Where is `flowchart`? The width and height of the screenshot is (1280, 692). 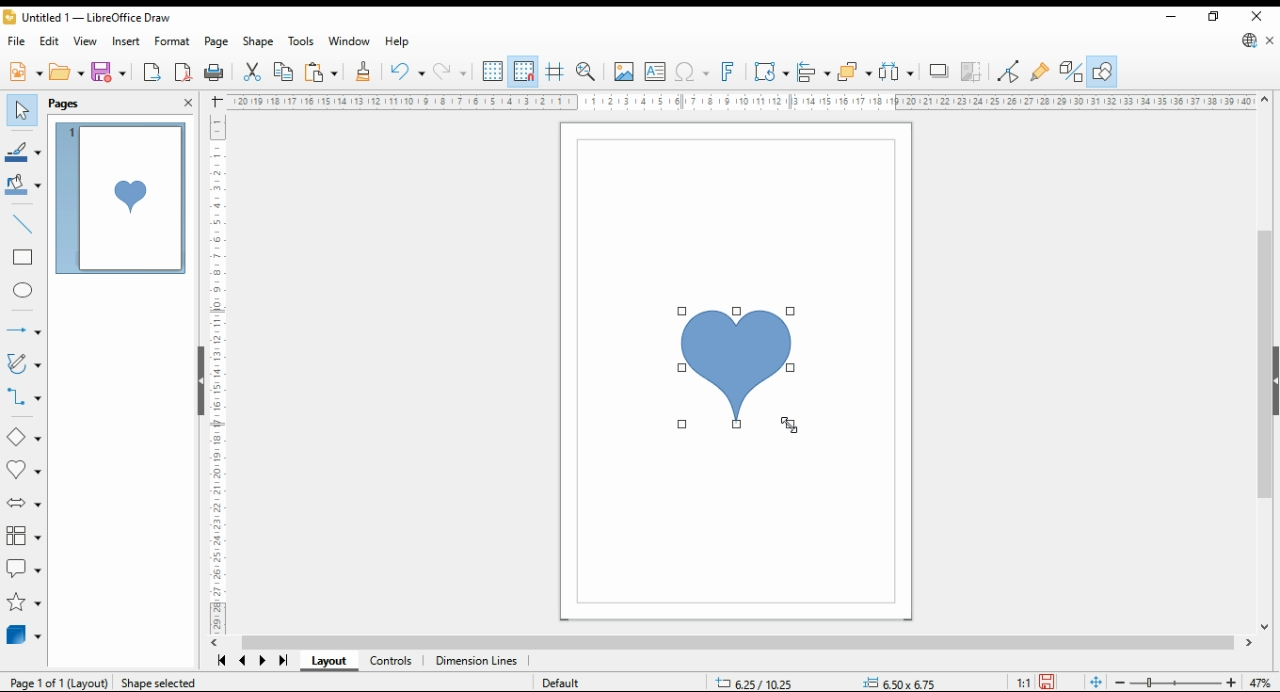 flowchart is located at coordinates (20, 534).